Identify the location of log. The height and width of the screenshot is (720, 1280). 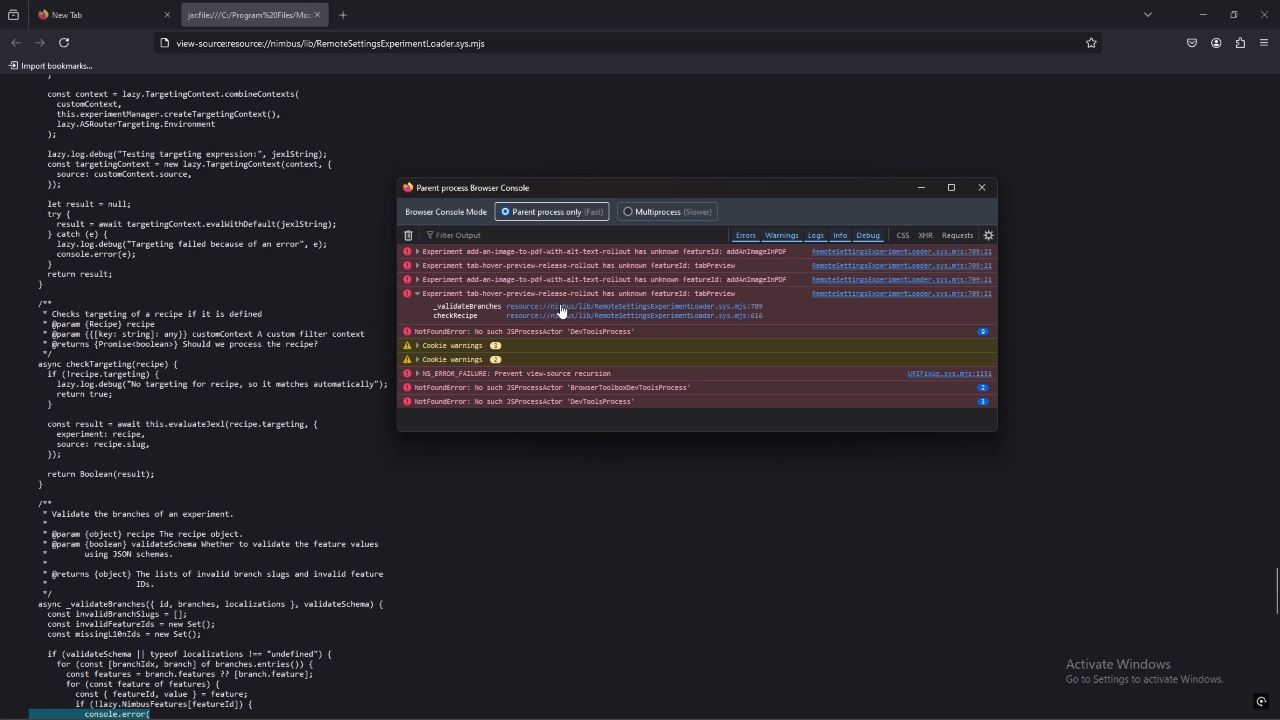
(572, 332).